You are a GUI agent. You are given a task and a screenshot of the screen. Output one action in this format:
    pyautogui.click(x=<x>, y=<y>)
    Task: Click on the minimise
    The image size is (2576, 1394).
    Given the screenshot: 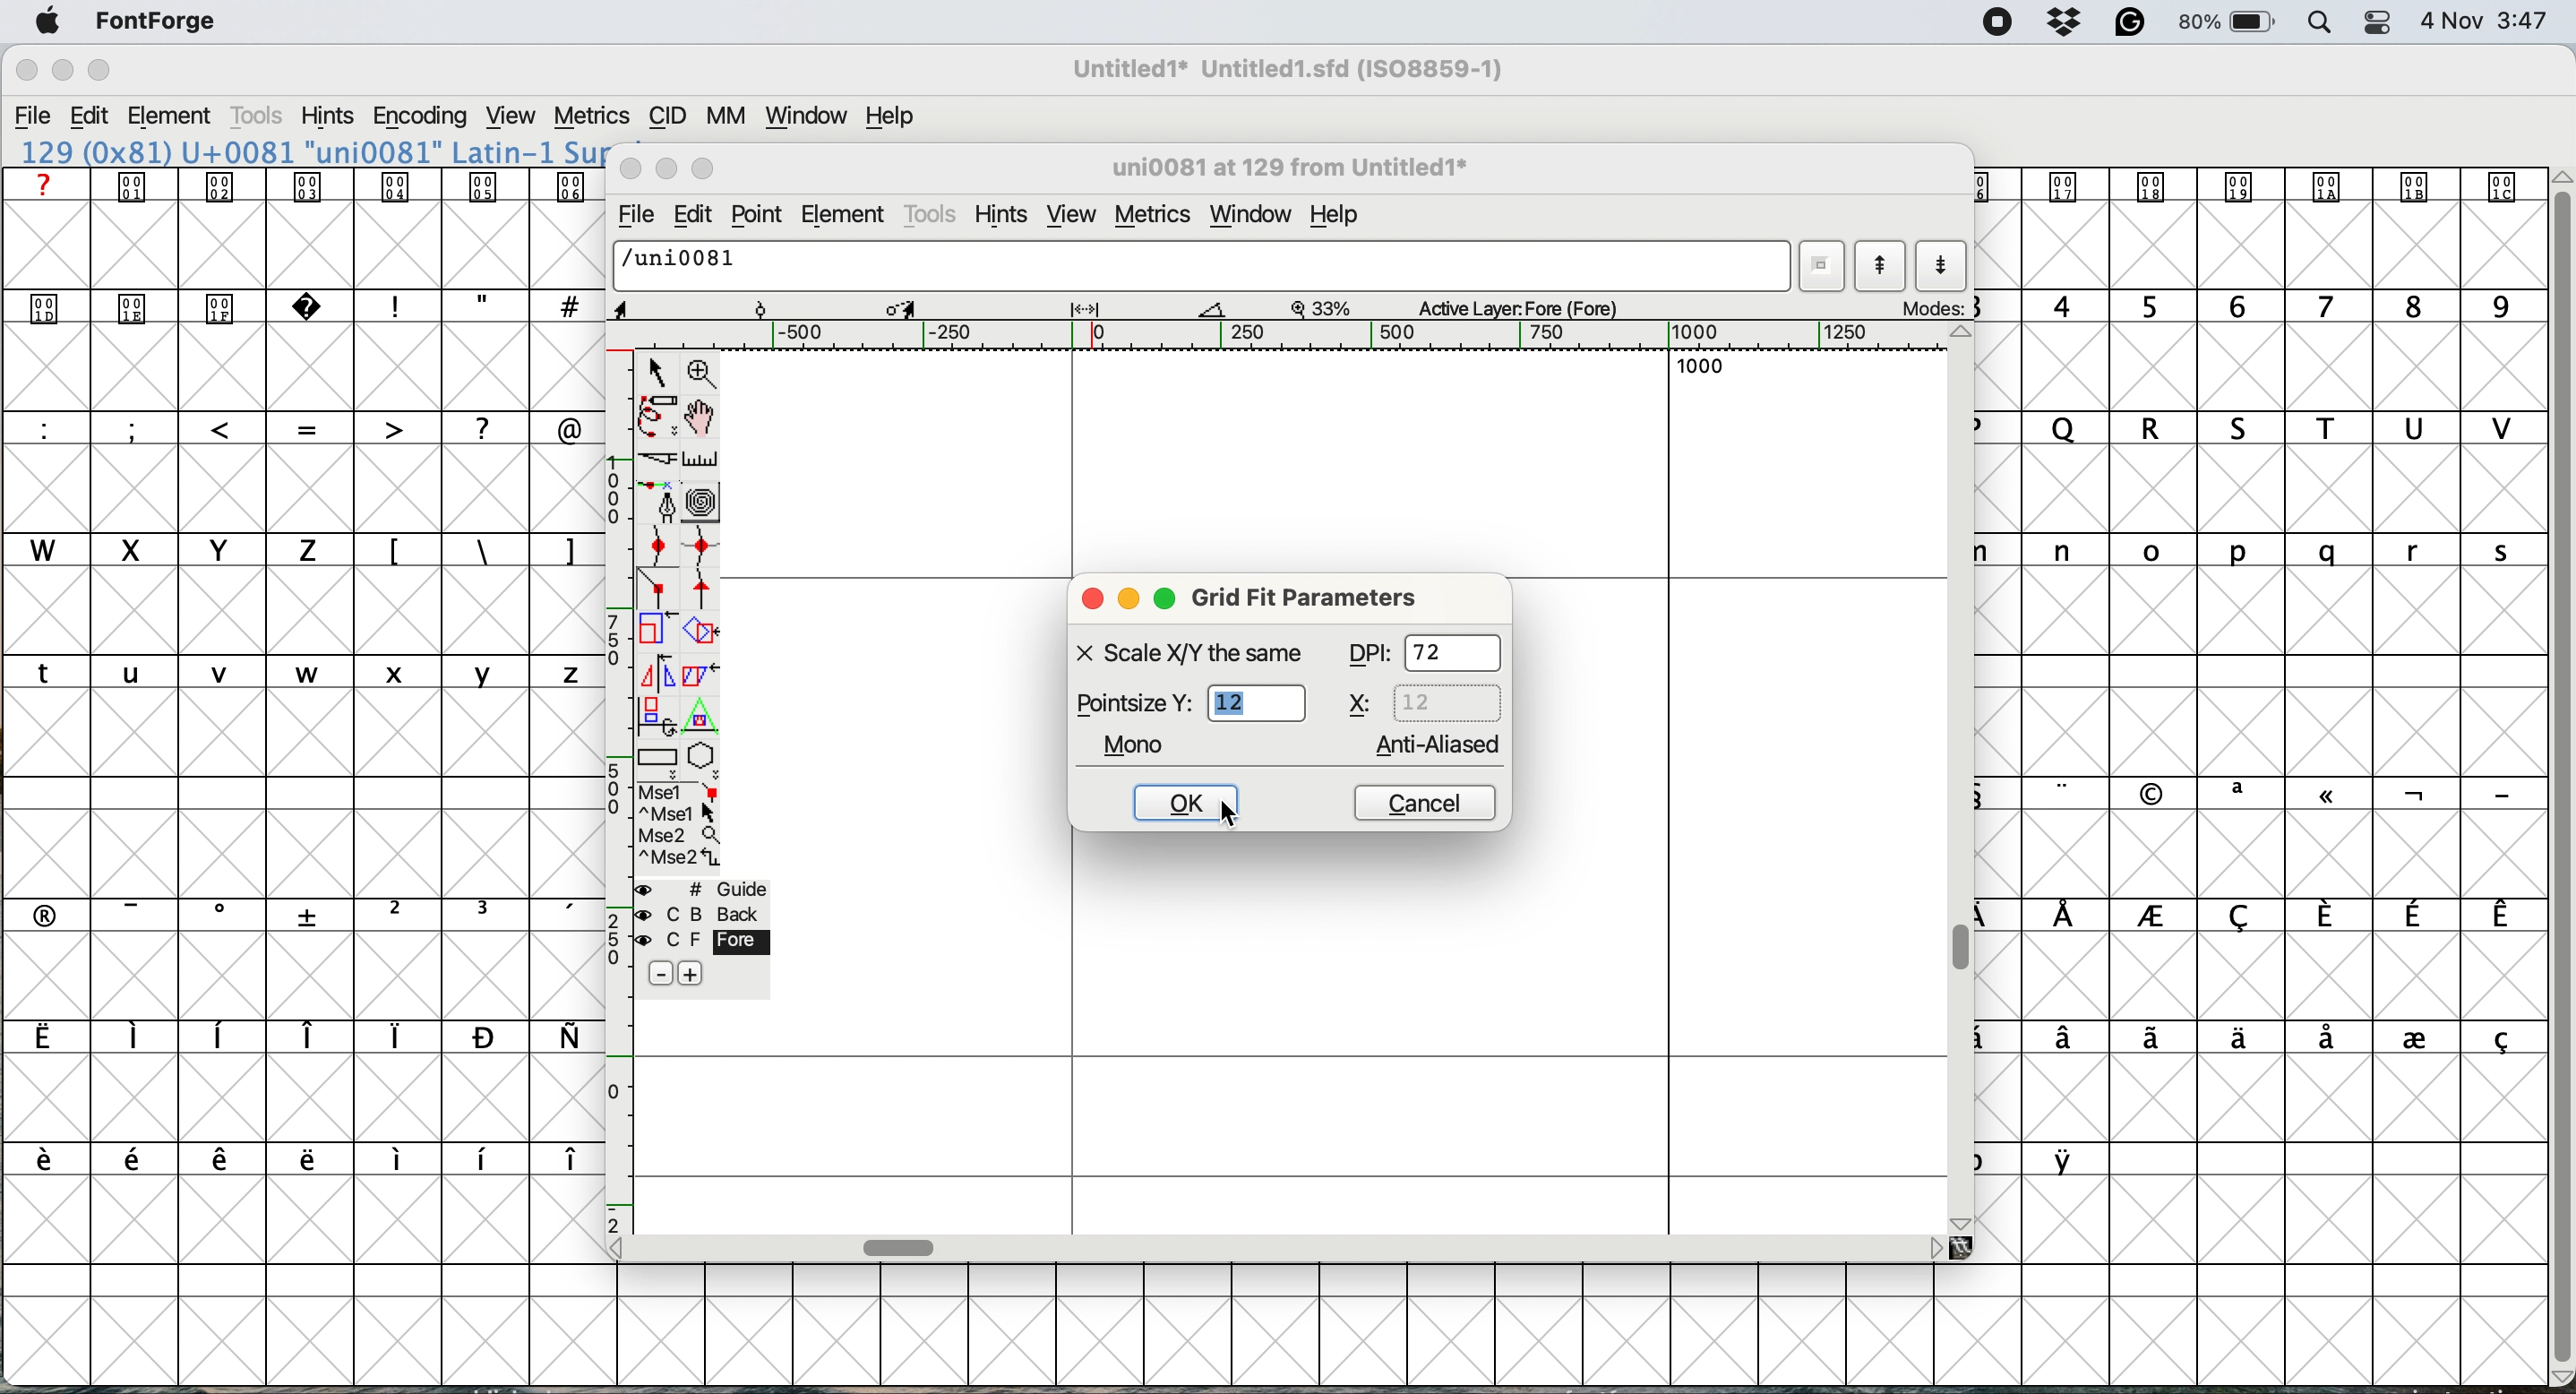 What is the action you would take?
    pyautogui.click(x=668, y=171)
    